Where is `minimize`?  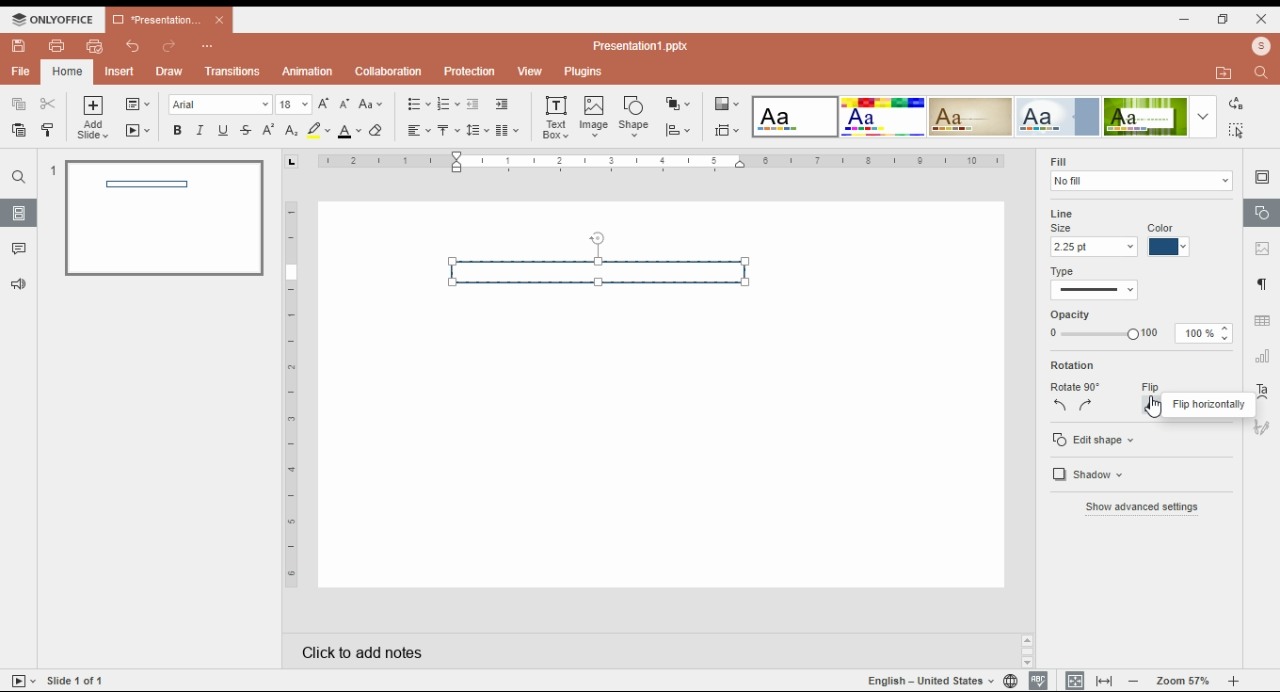 minimize is located at coordinates (1188, 20).